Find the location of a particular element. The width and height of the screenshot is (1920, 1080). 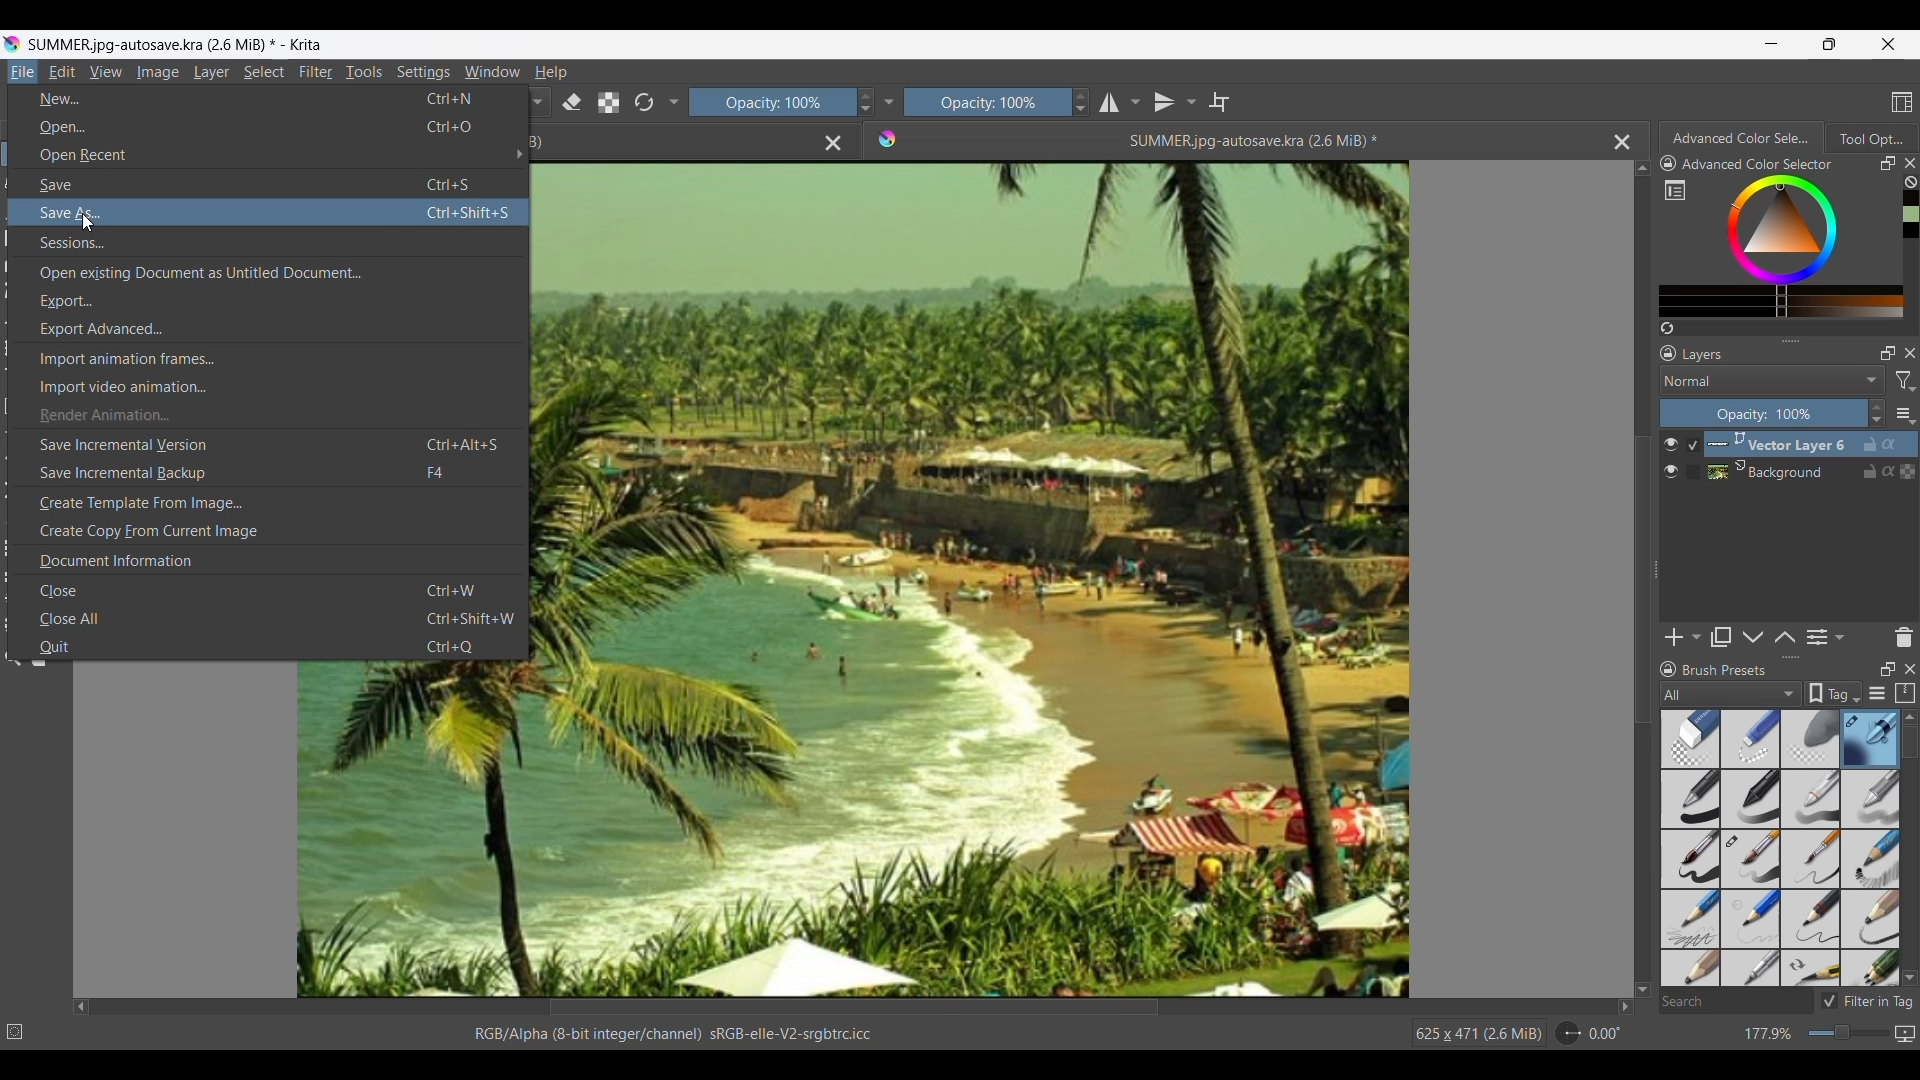

Move layer/mask up is located at coordinates (1784, 637).